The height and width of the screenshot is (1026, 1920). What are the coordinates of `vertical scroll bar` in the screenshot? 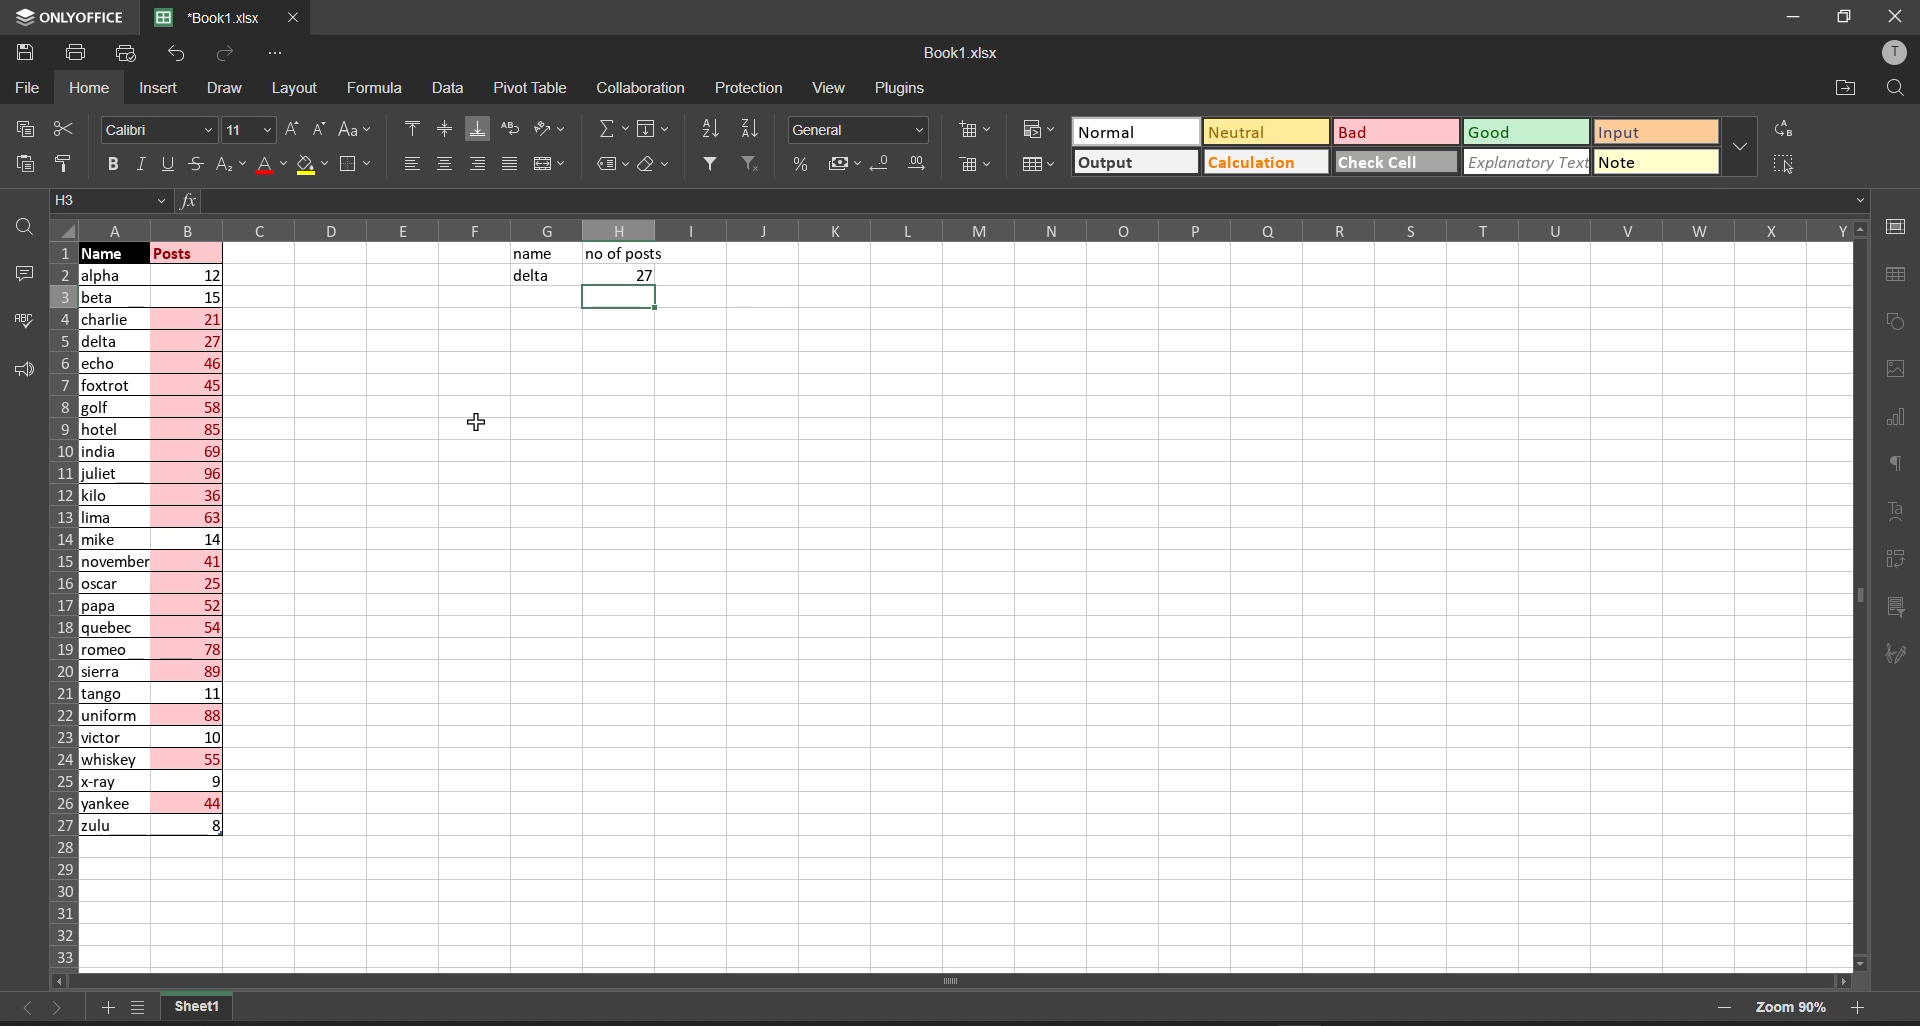 It's located at (1859, 602).